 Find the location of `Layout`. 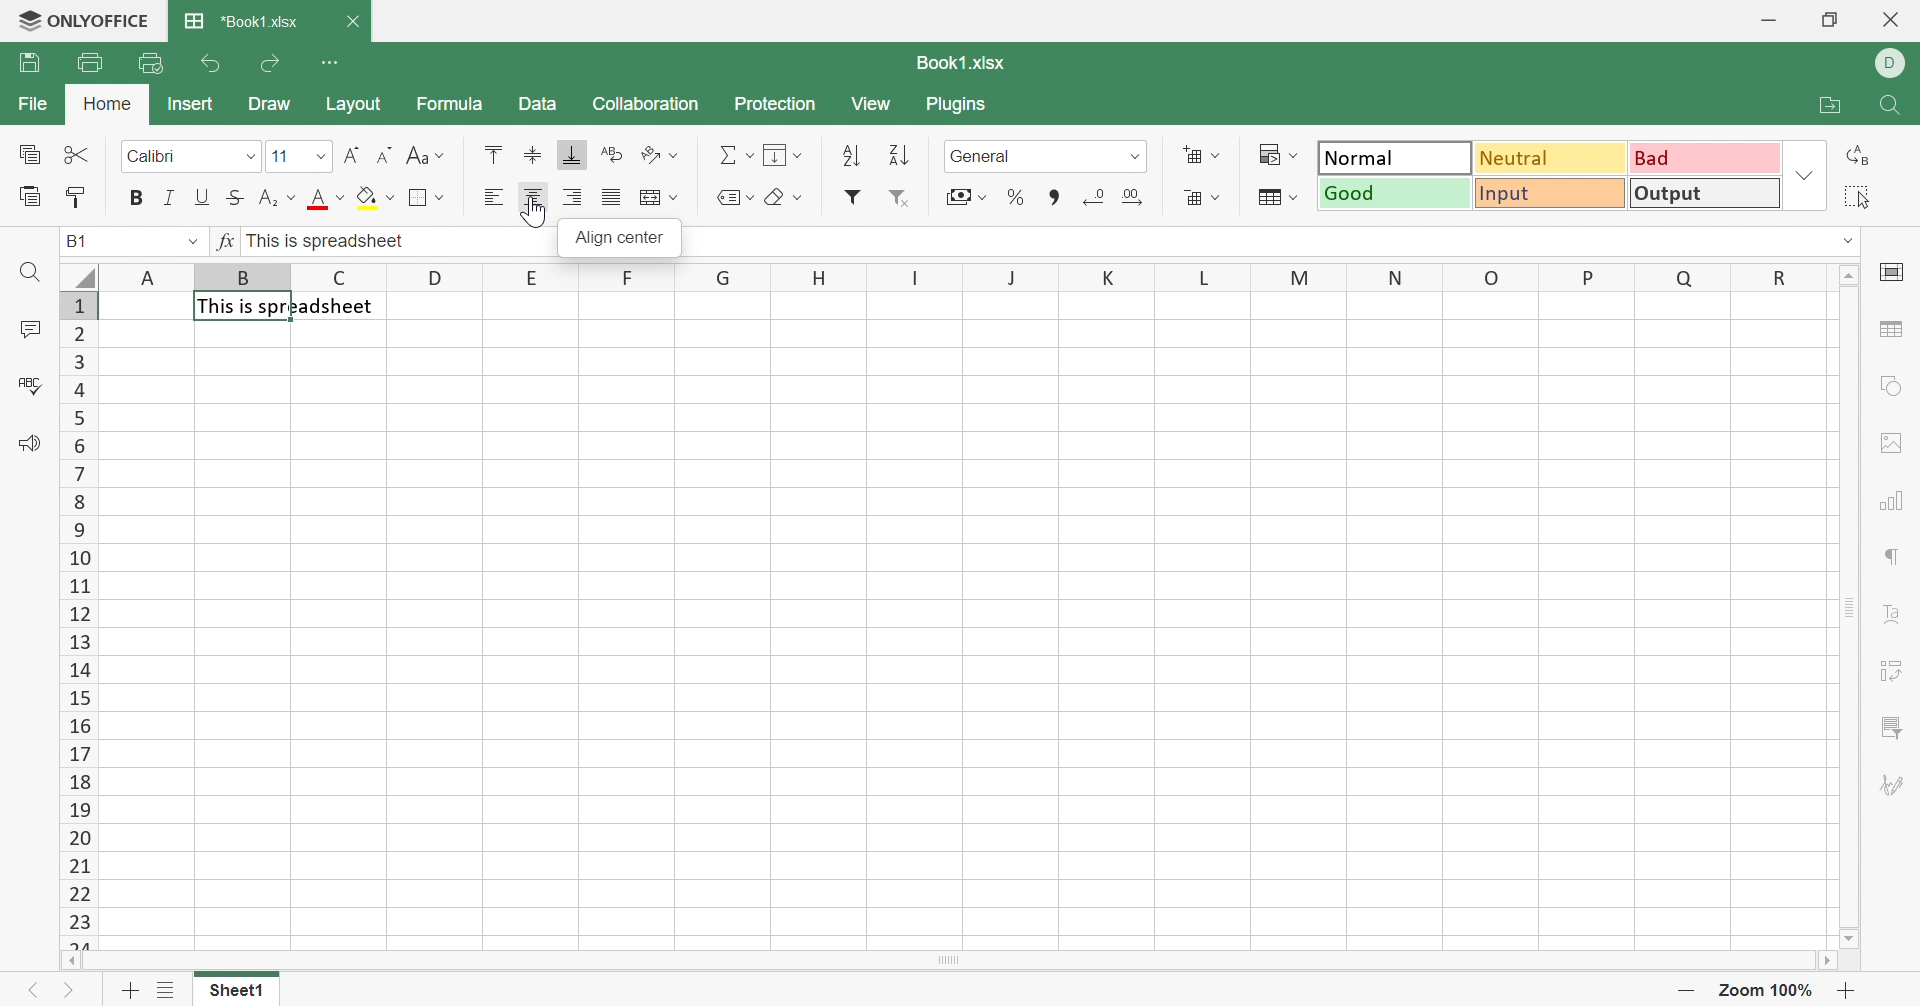

Layout is located at coordinates (358, 103).